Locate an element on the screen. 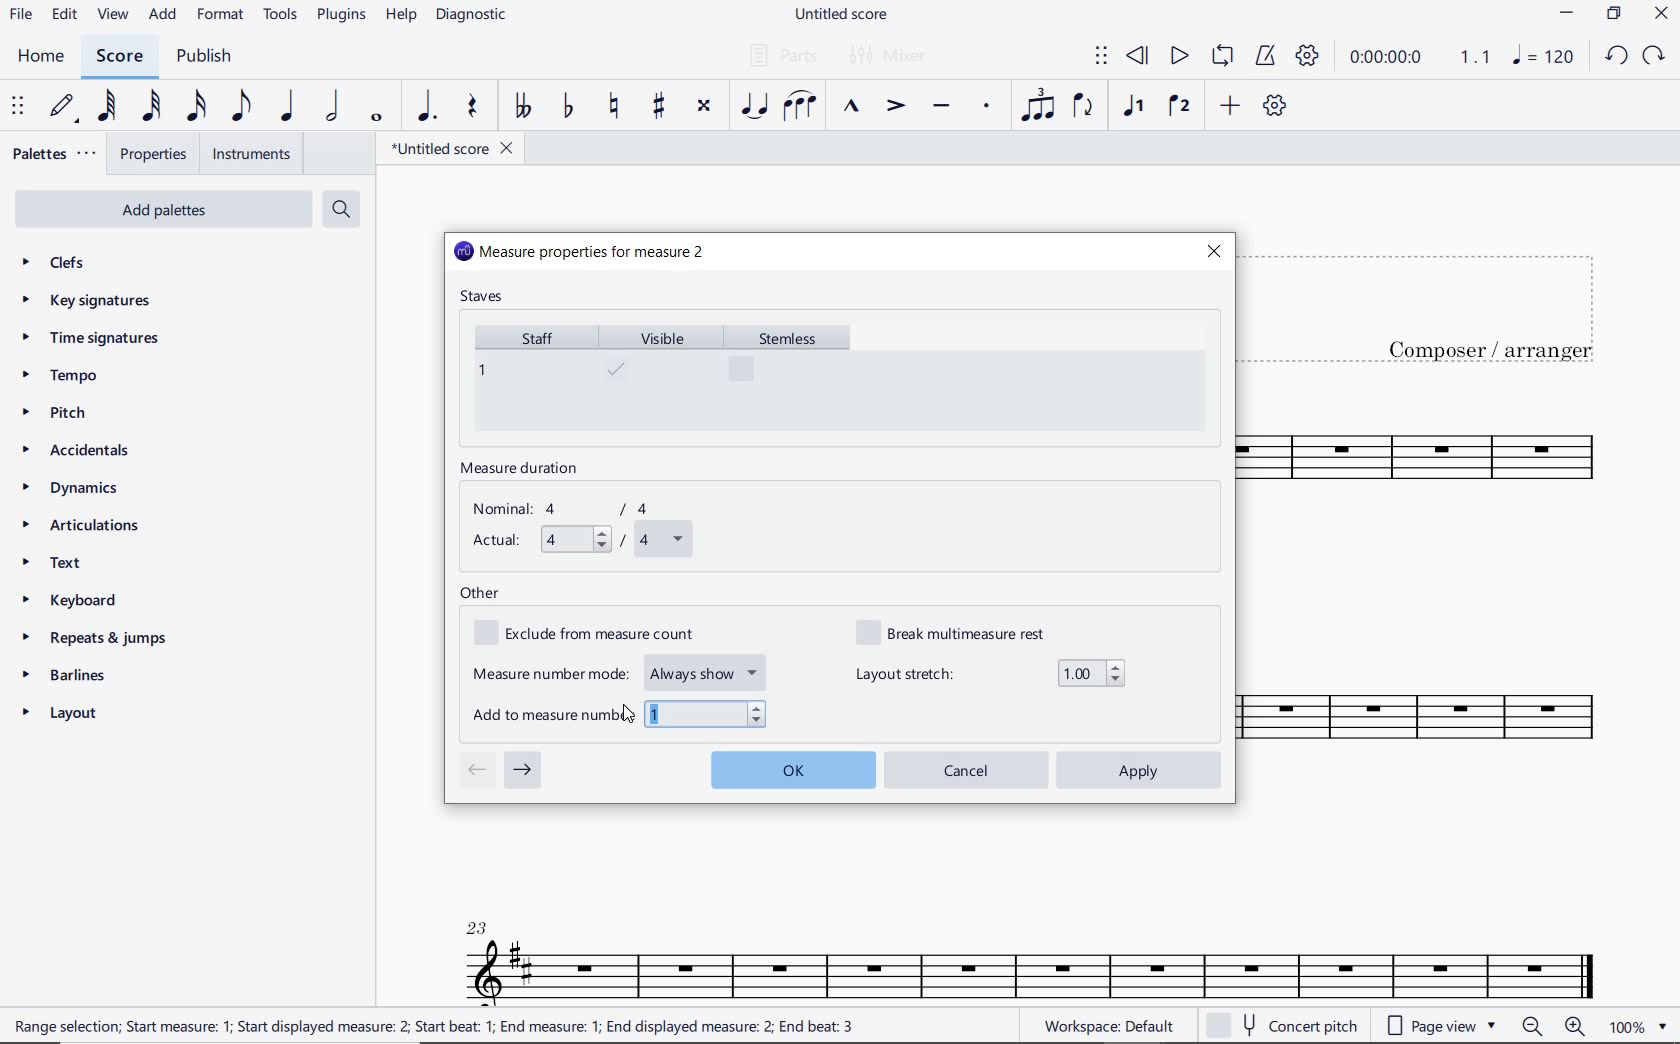 Image resolution: width=1680 pixels, height=1044 pixels. REPEATS & JUMPS is located at coordinates (95, 641).